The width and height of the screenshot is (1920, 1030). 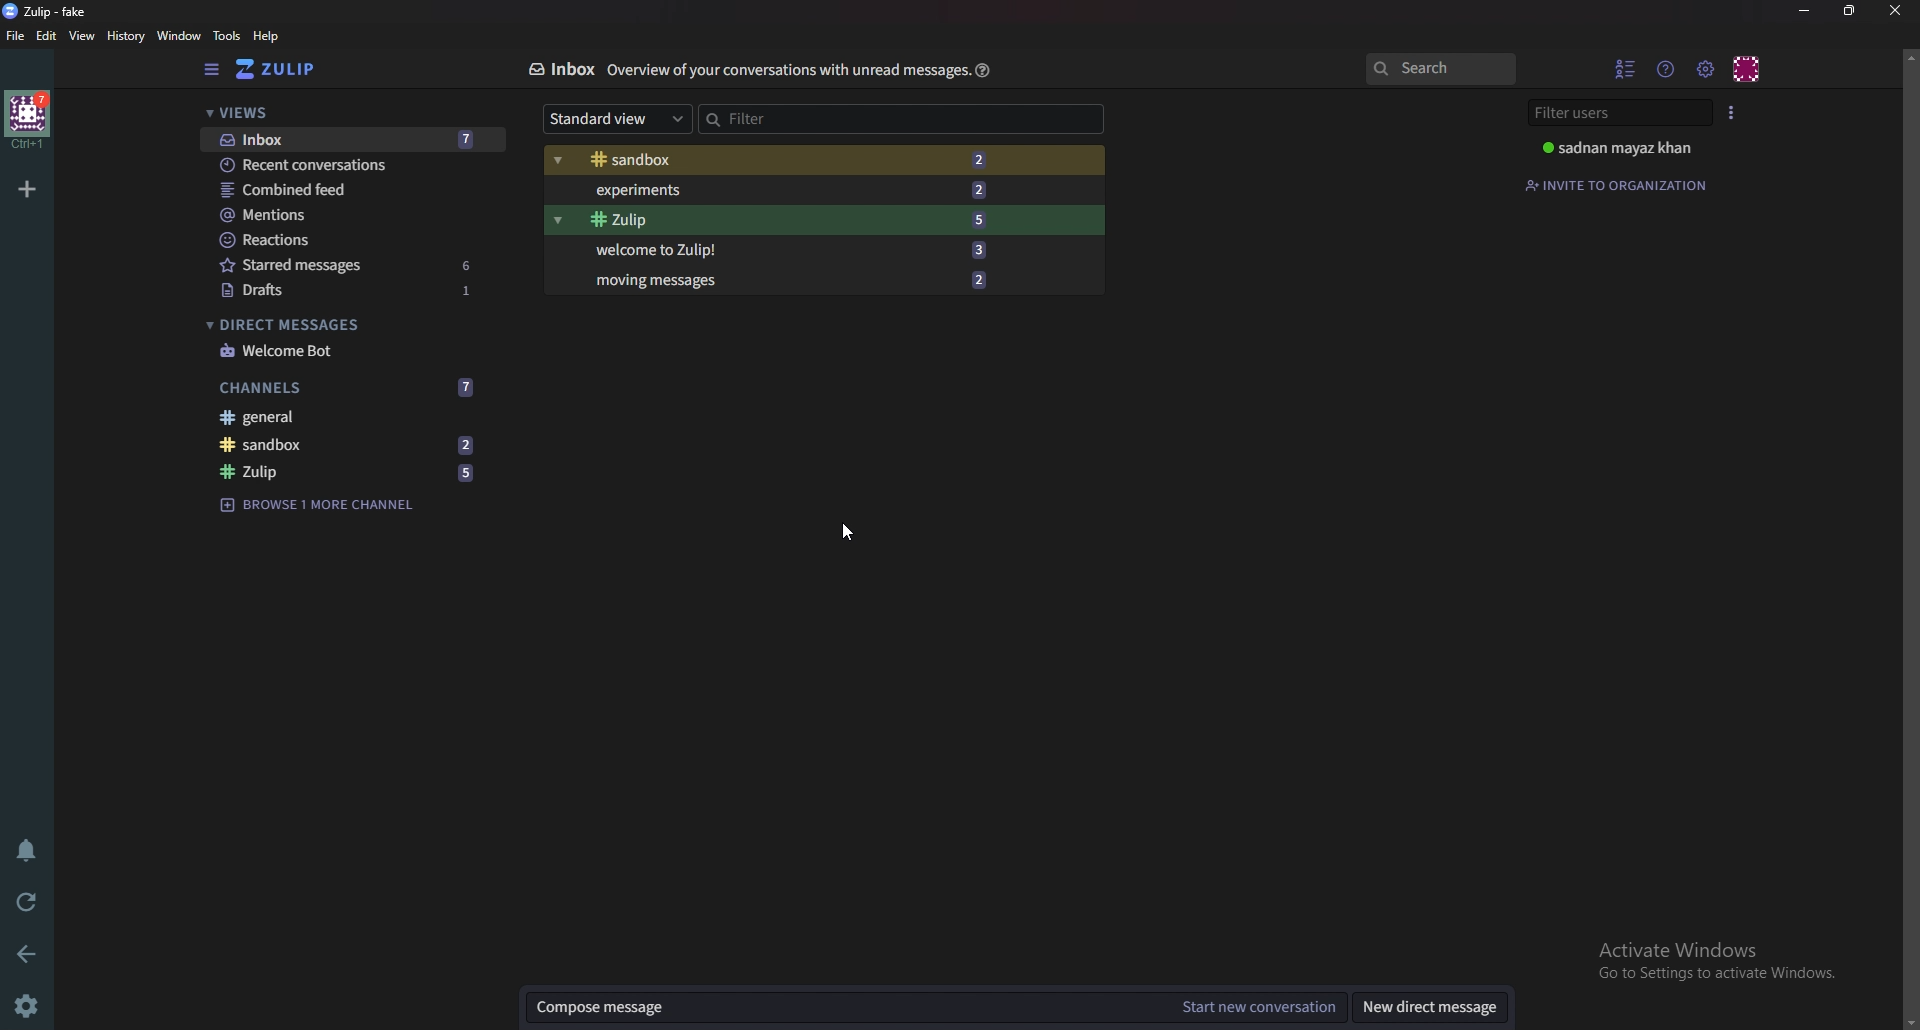 I want to click on Standard view, so click(x=616, y=119).